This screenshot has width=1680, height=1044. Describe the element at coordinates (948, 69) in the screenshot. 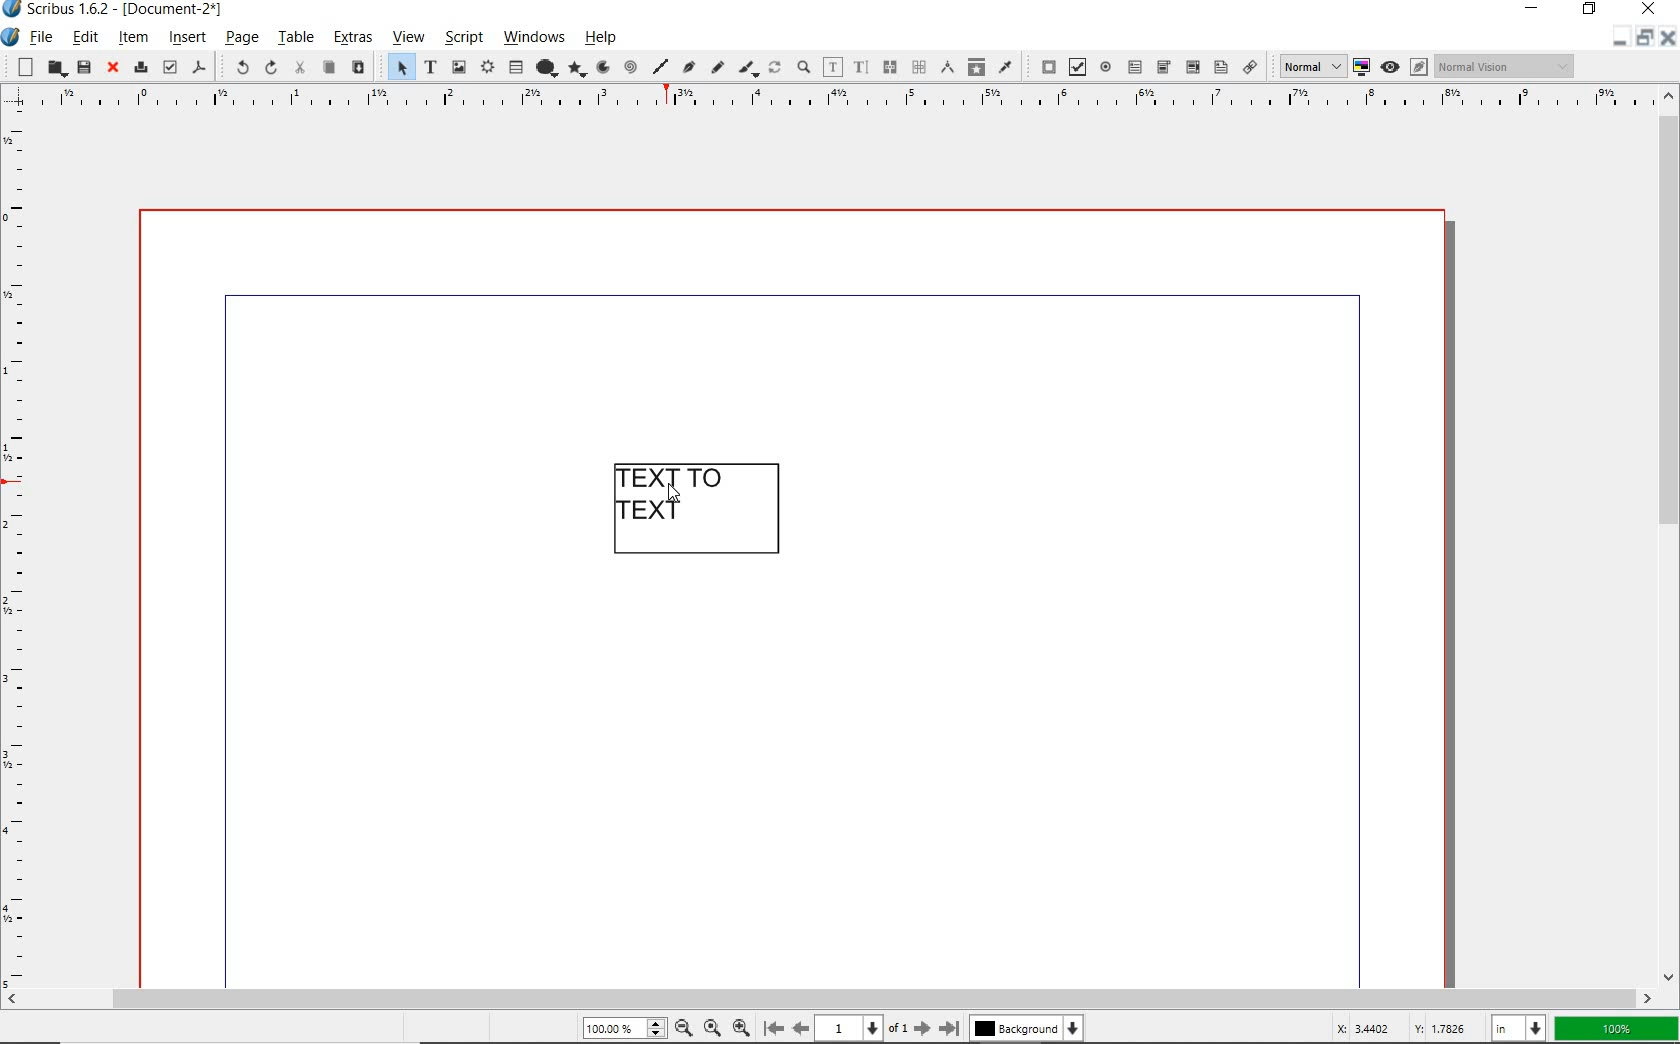

I see `measurements` at that location.